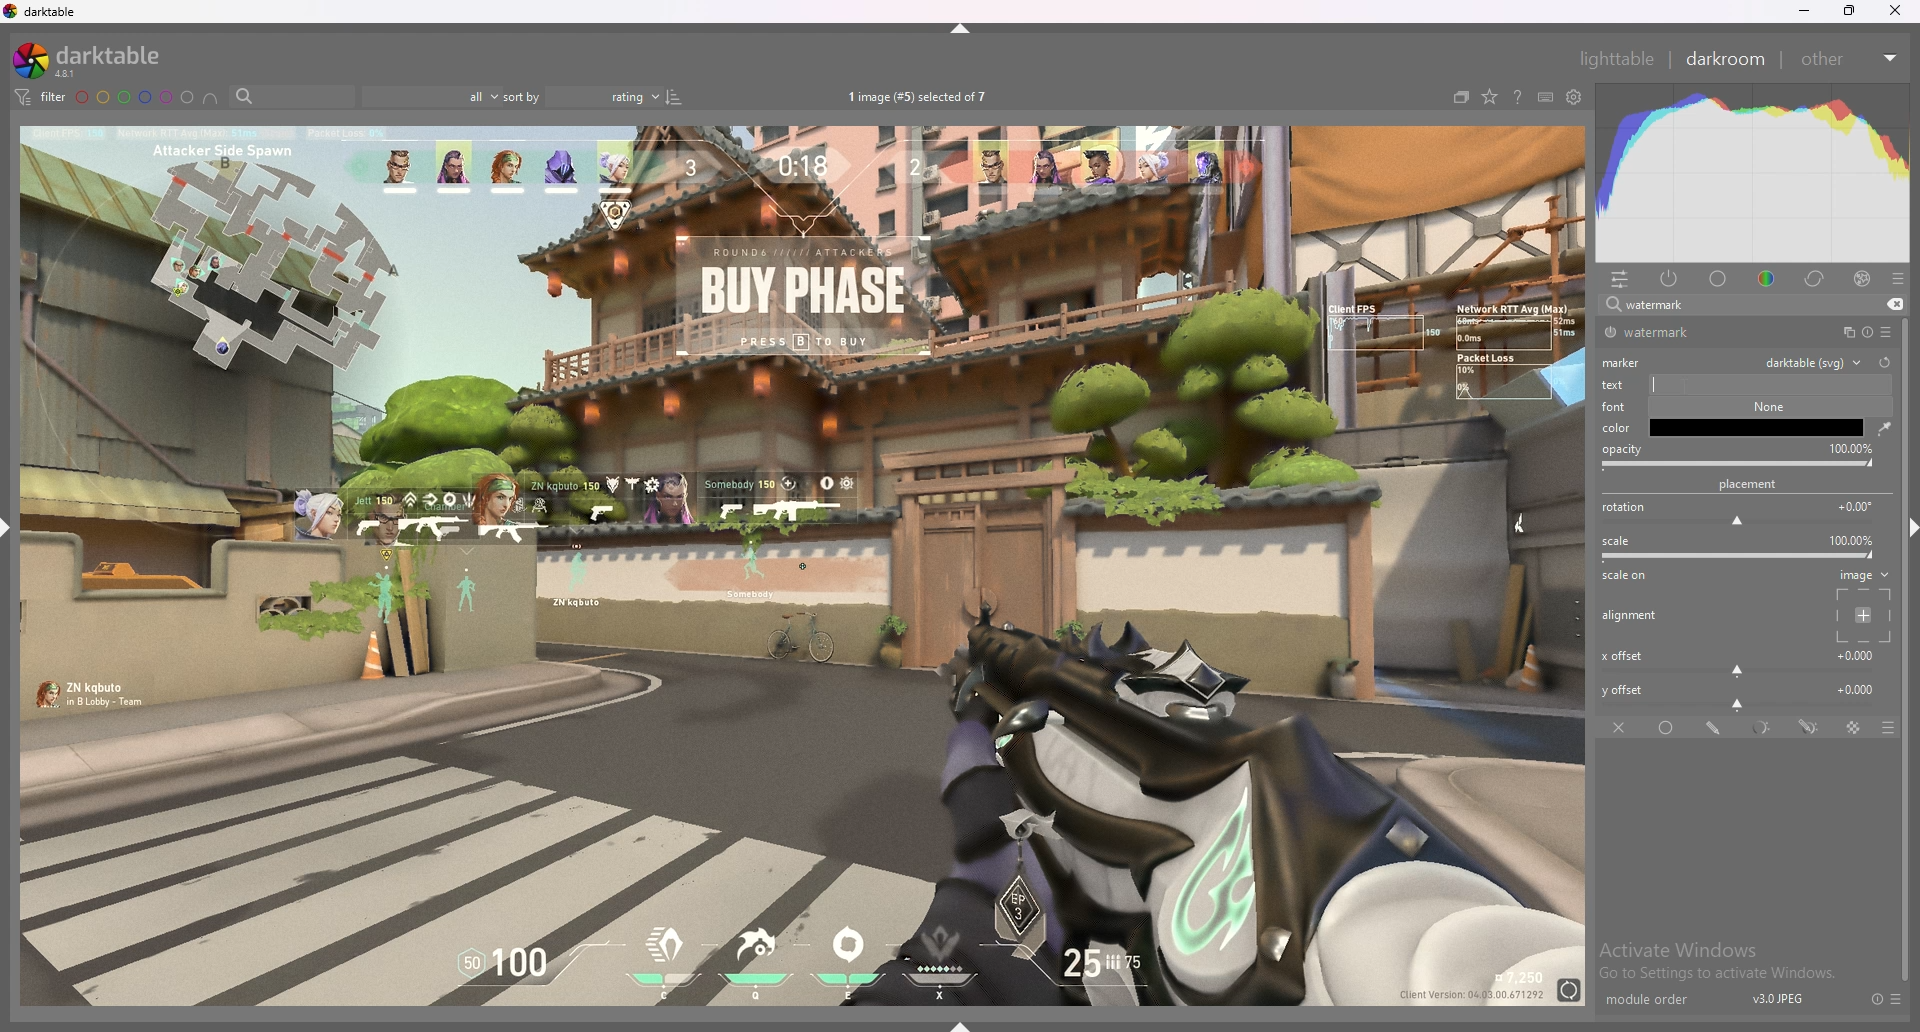  Describe the element at coordinates (1716, 417) in the screenshot. I see `tooltip` at that location.